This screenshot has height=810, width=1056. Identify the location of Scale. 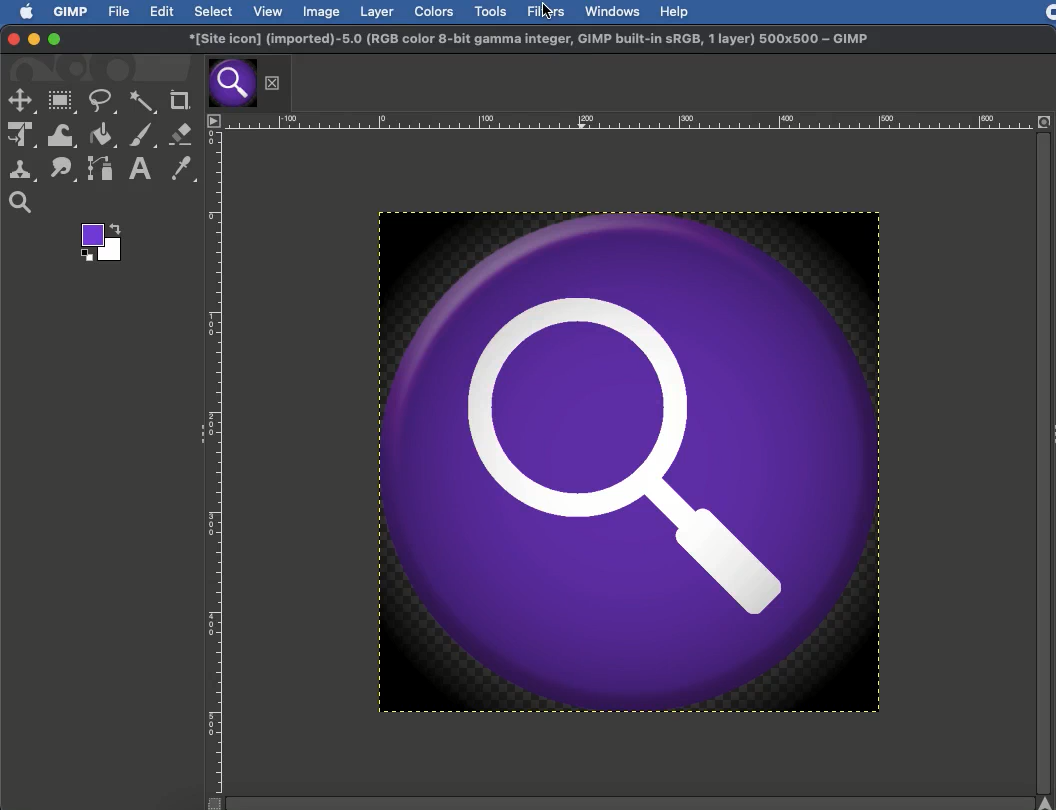
(641, 121).